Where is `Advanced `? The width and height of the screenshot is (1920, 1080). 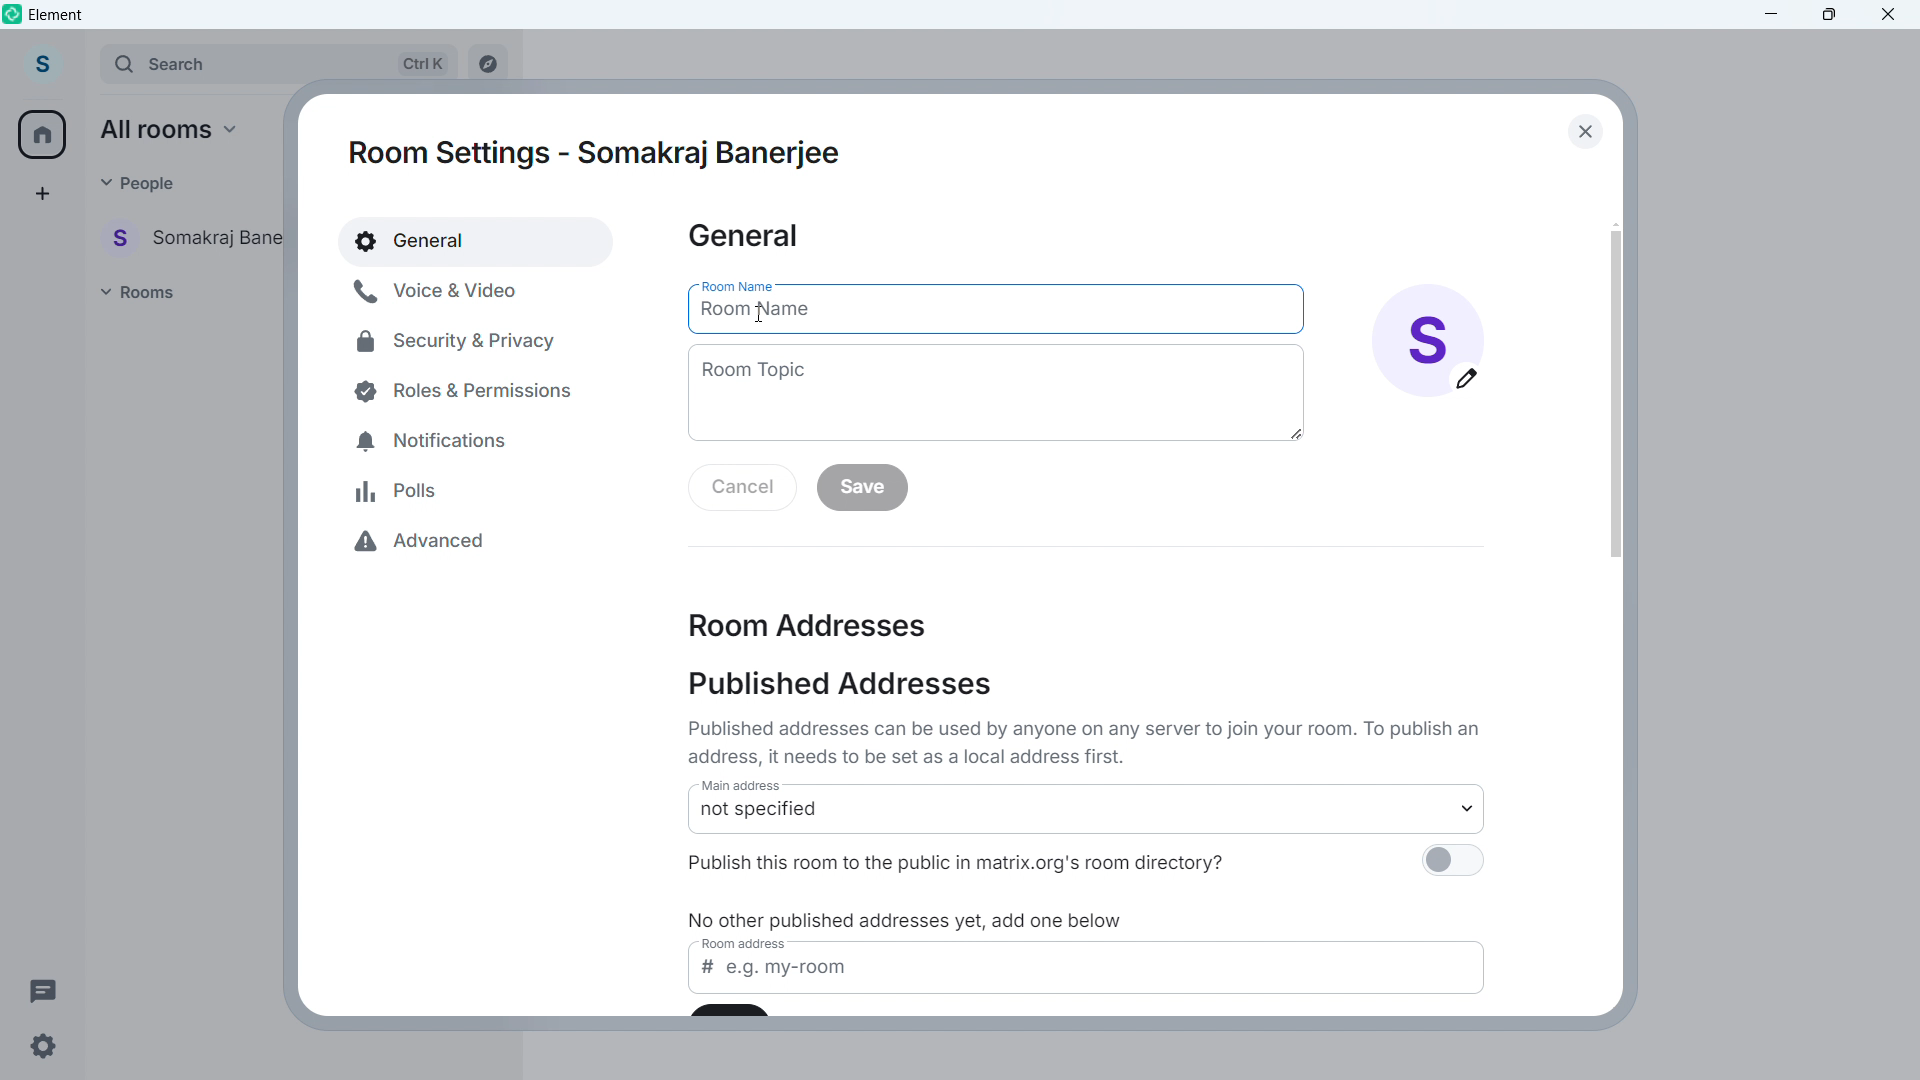
Advanced  is located at coordinates (435, 543).